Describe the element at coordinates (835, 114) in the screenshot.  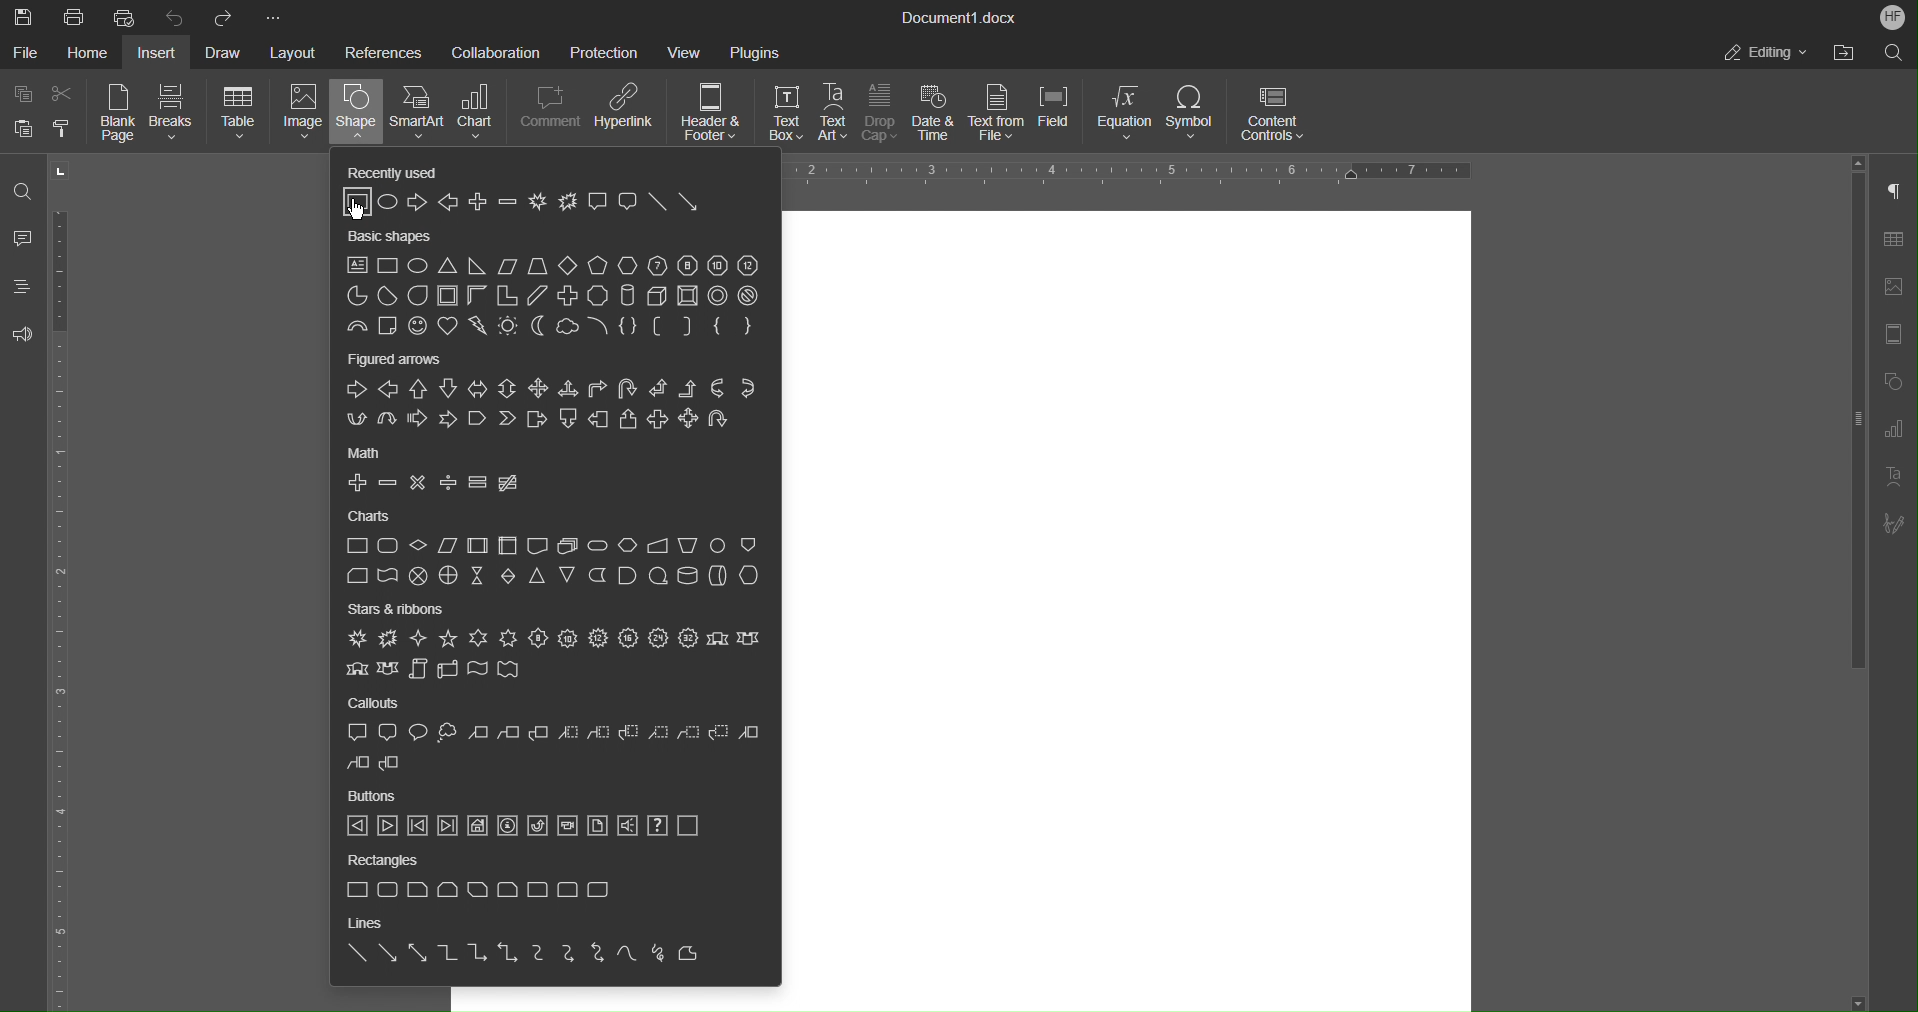
I see `Text Art` at that location.